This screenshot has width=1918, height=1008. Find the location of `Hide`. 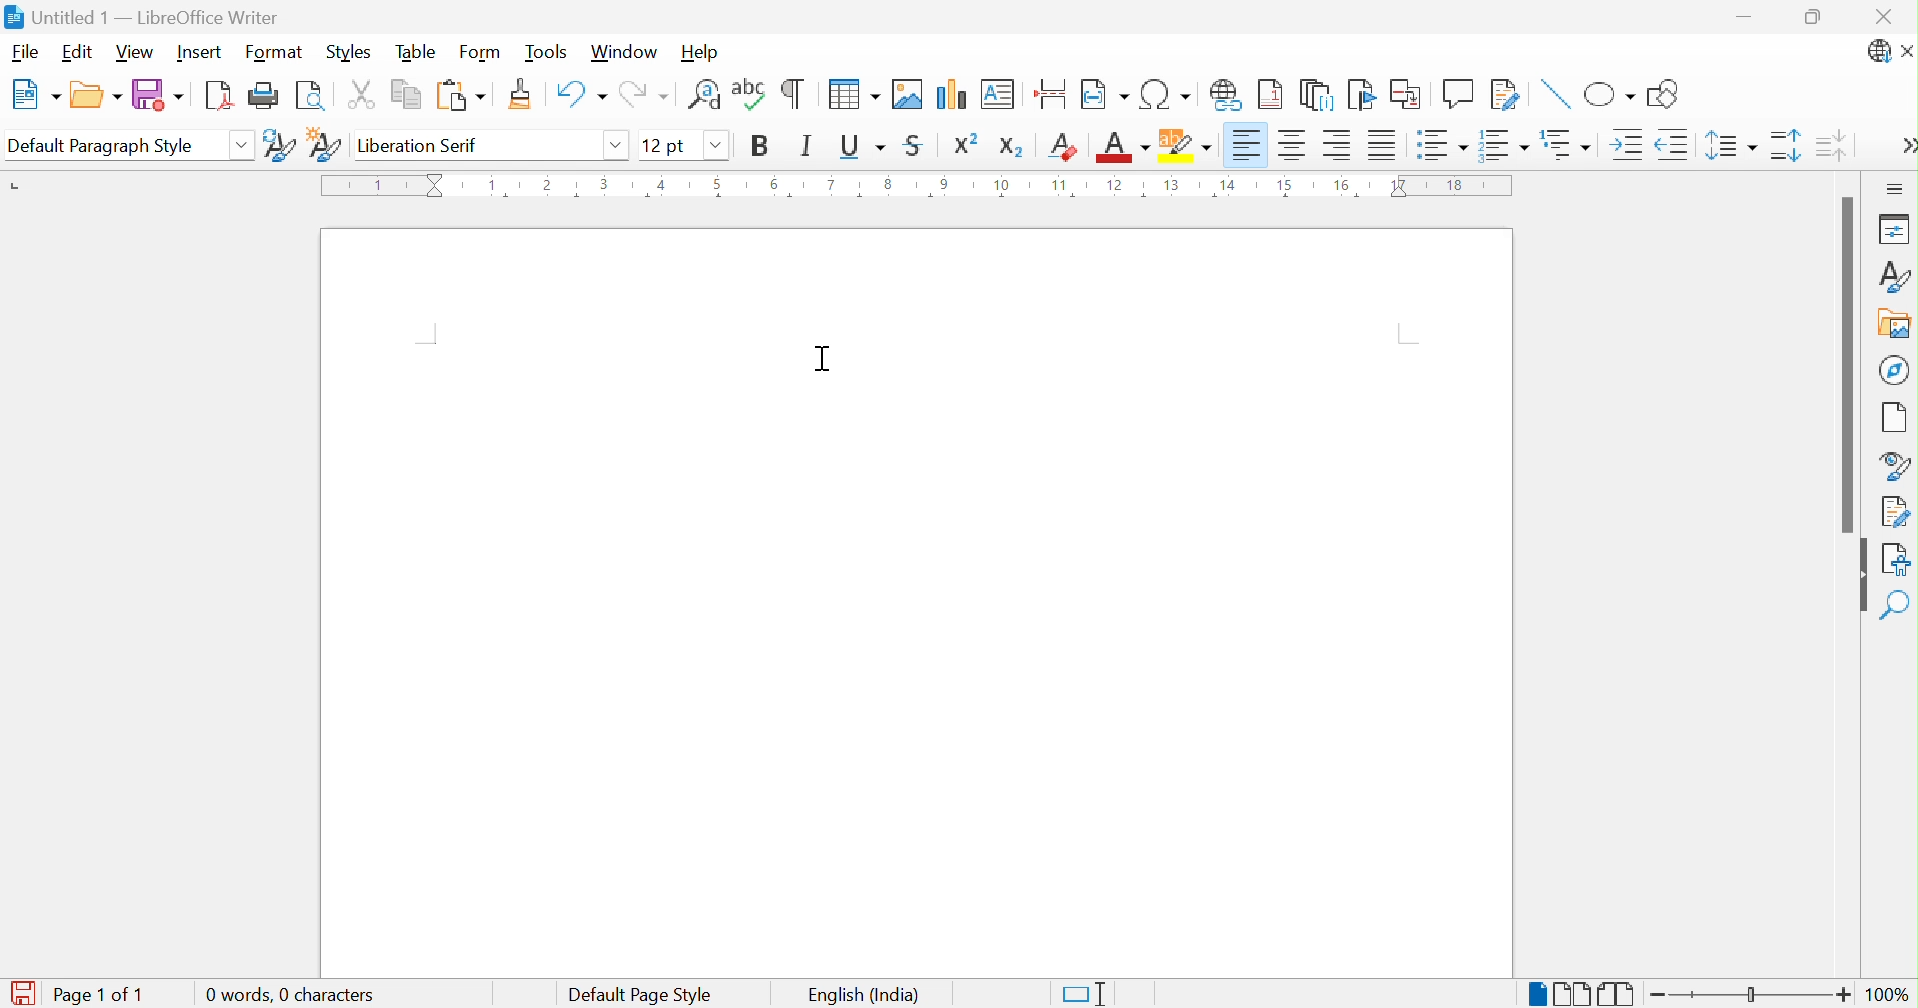

Hide is located at coordinates (1862, 576).